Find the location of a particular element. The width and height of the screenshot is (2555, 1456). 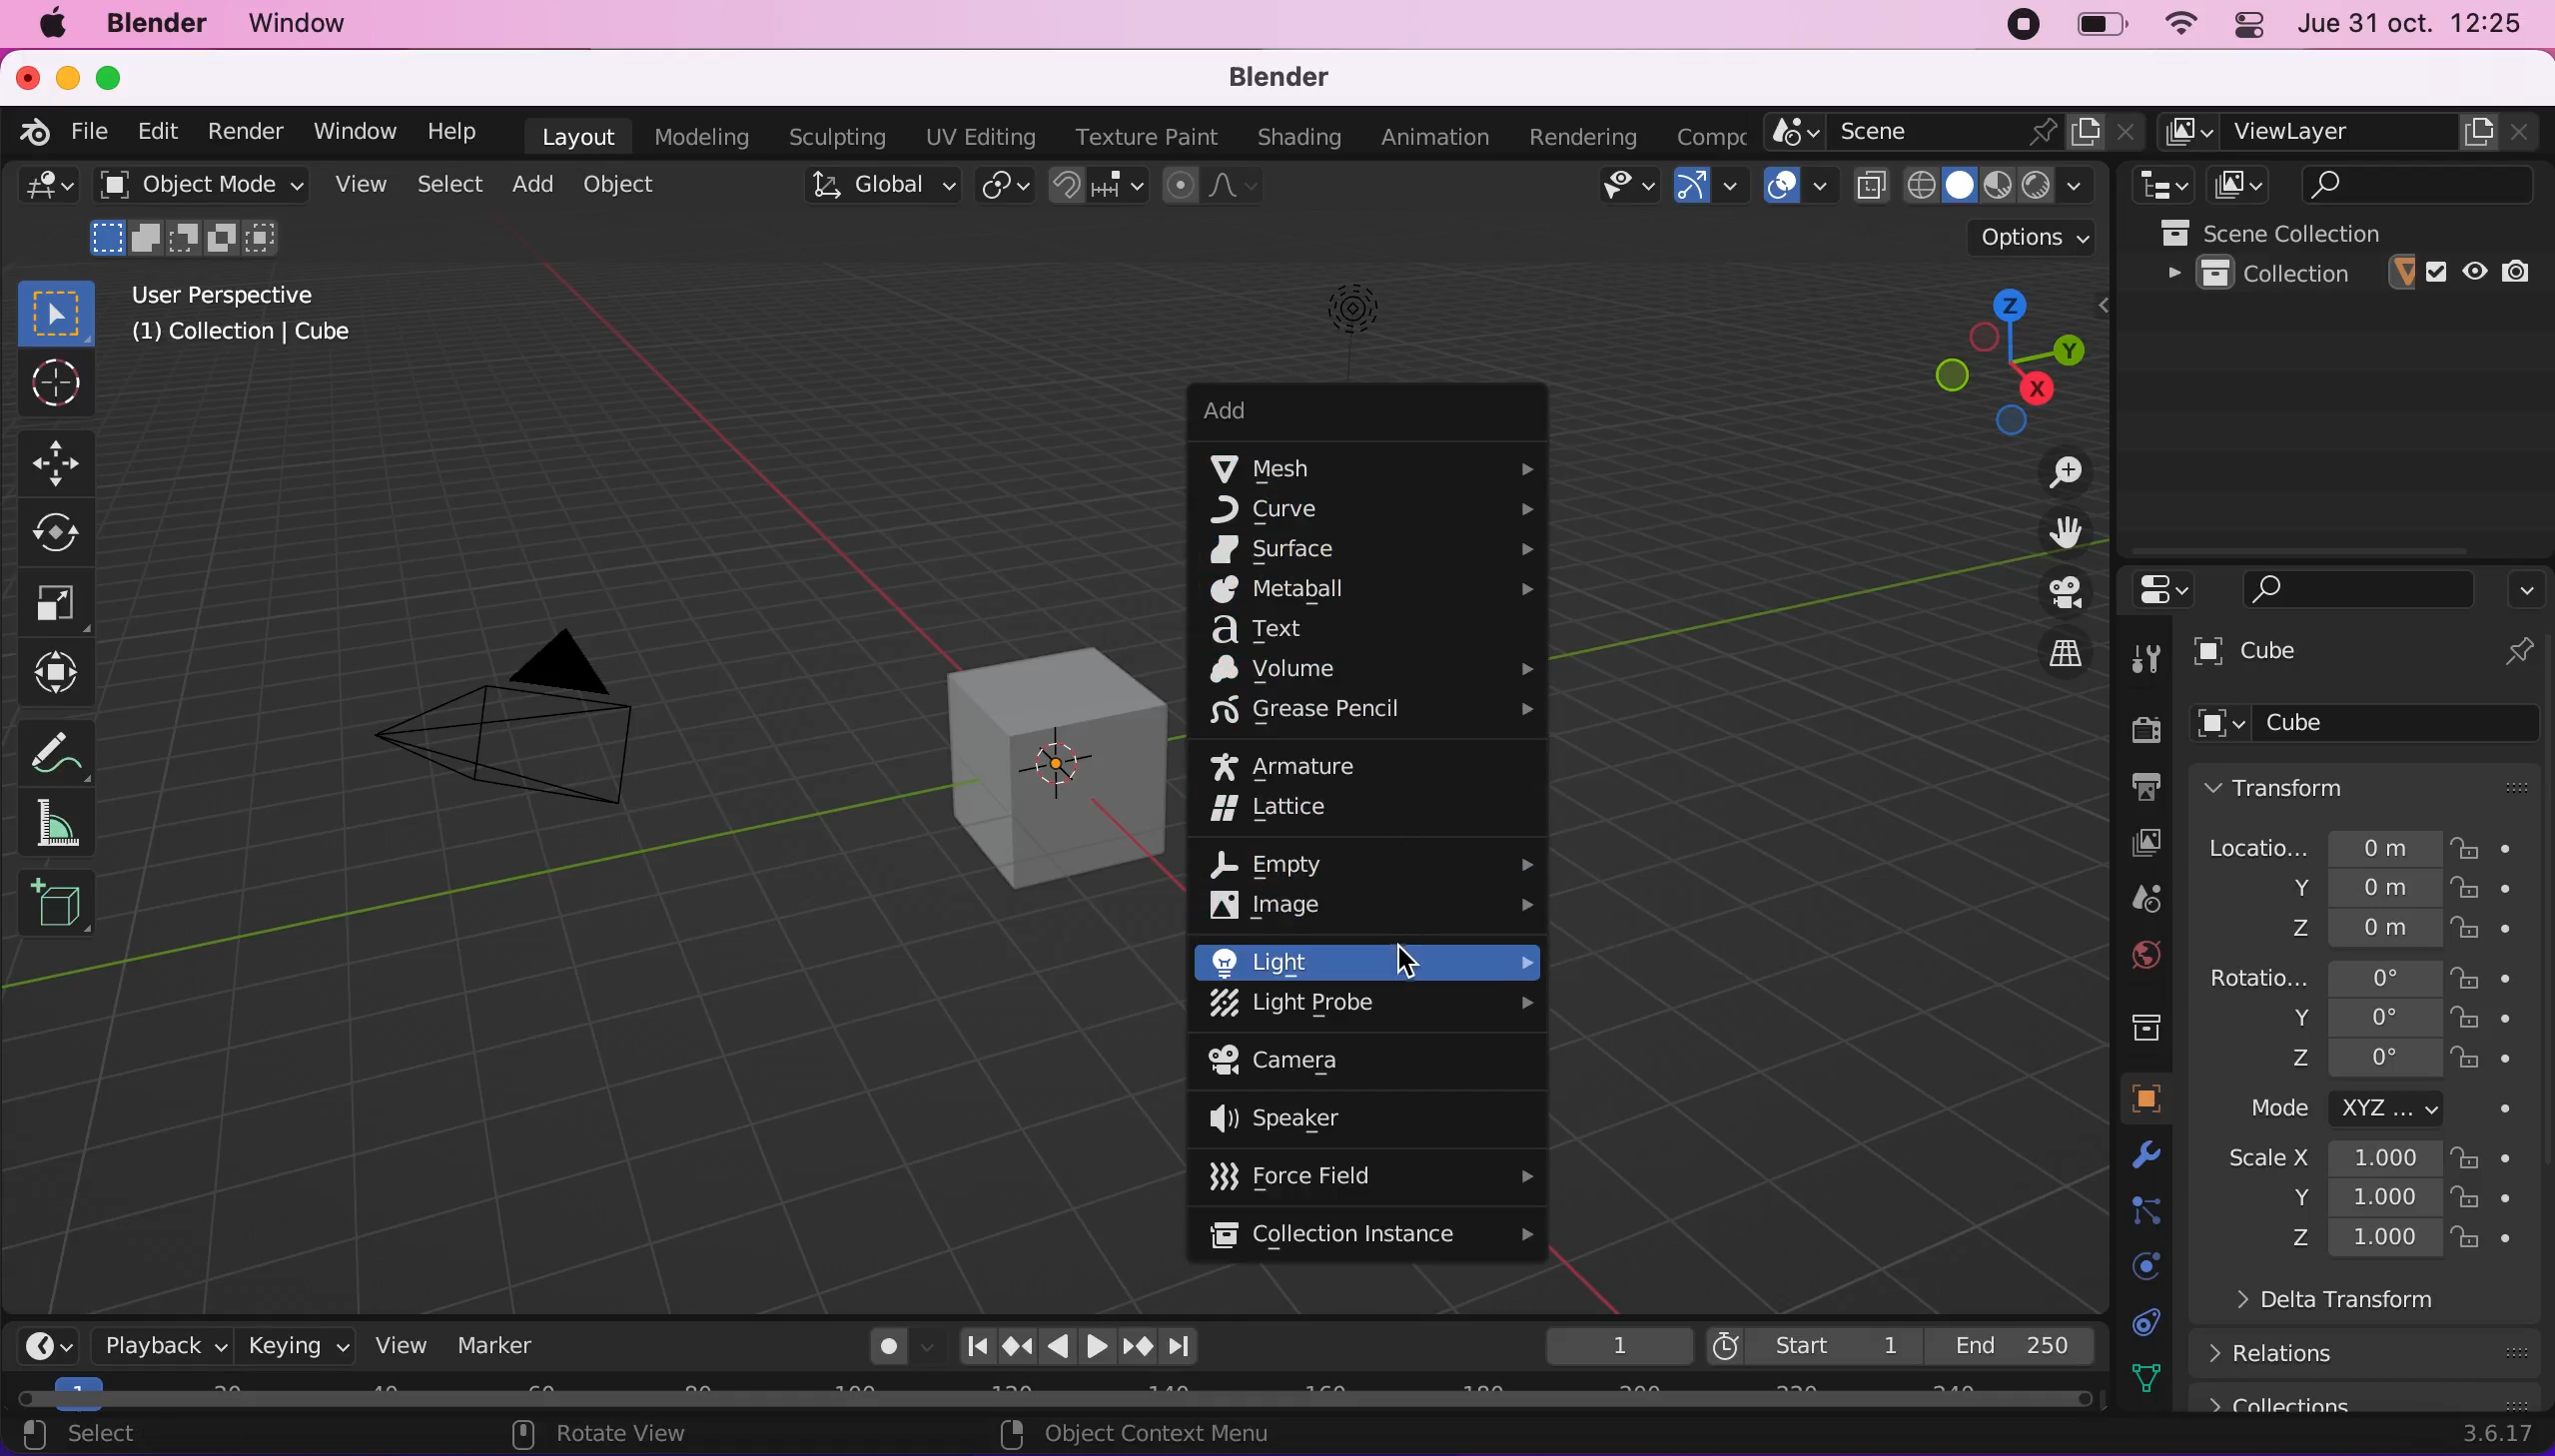

add is located at coordinates (537, 188).